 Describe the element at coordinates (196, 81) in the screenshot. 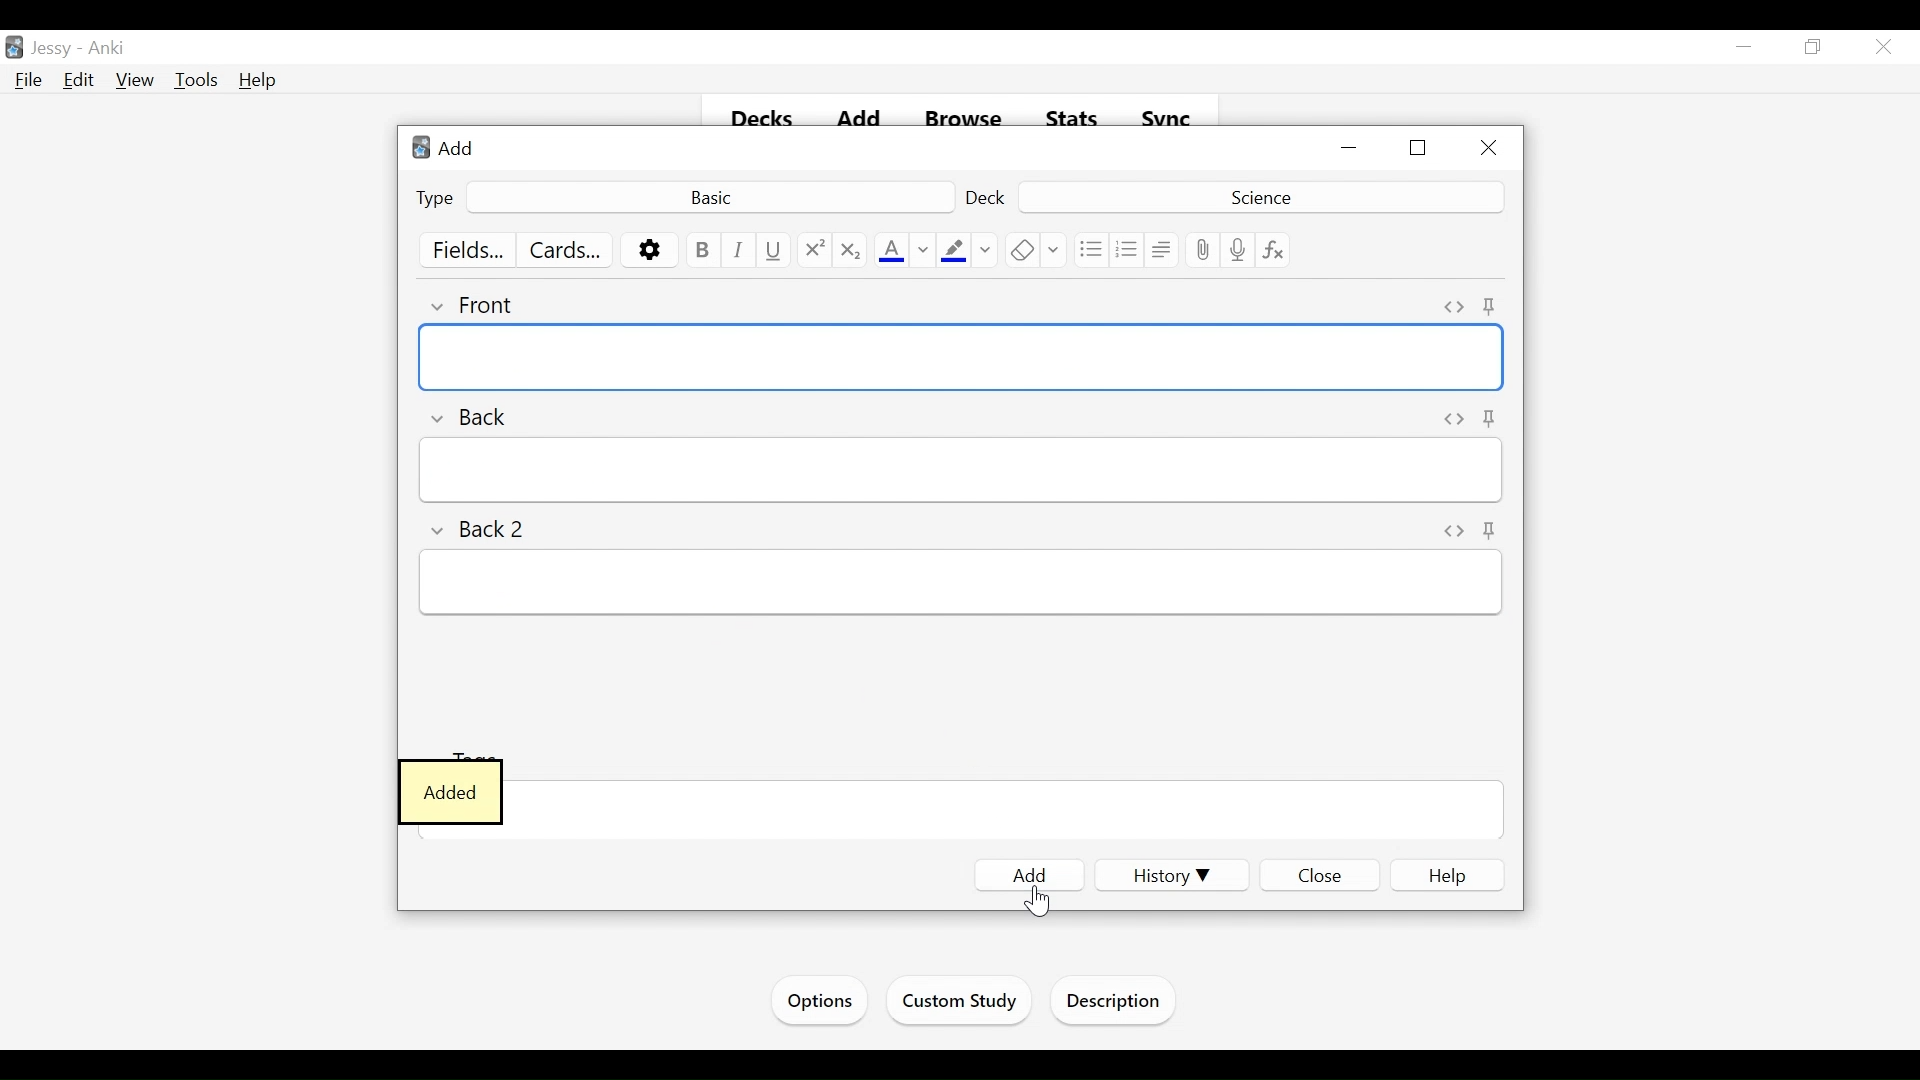

I see `Tools` at that location.